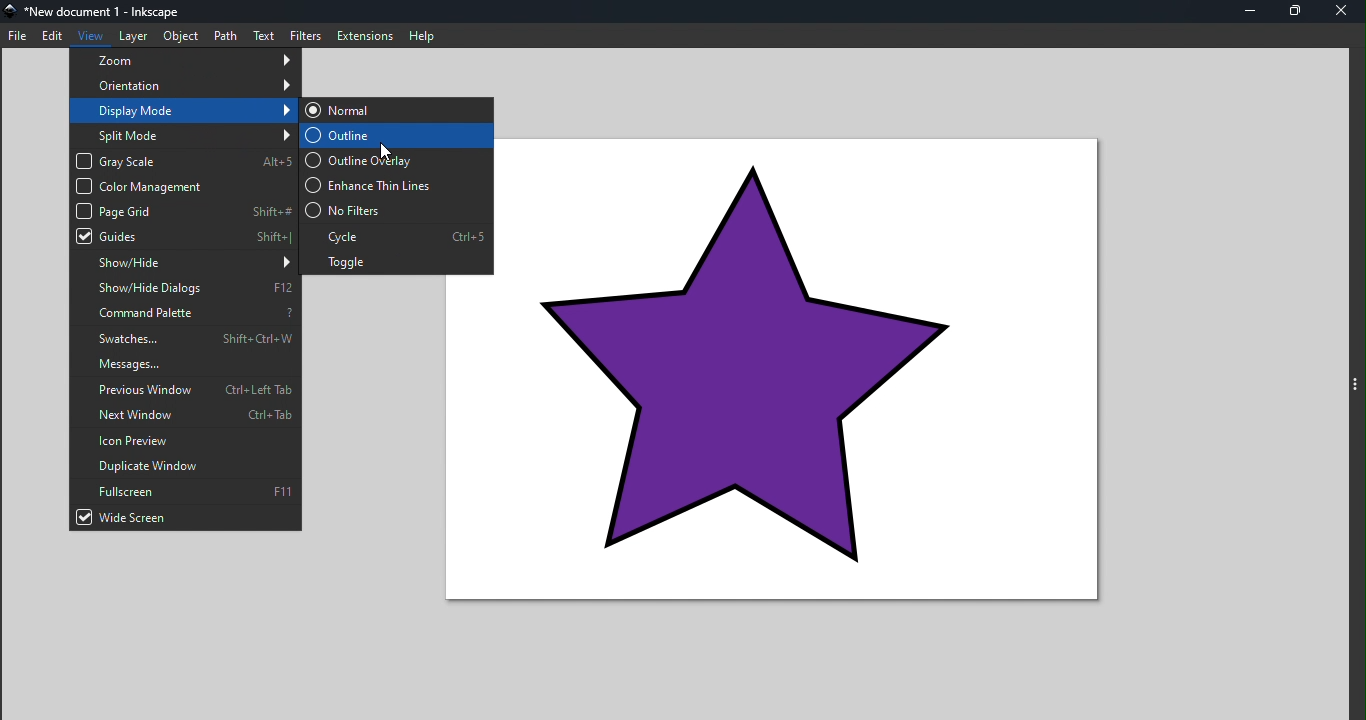 The image size is (1366, 720). I want to click on View, so click(90, 36).